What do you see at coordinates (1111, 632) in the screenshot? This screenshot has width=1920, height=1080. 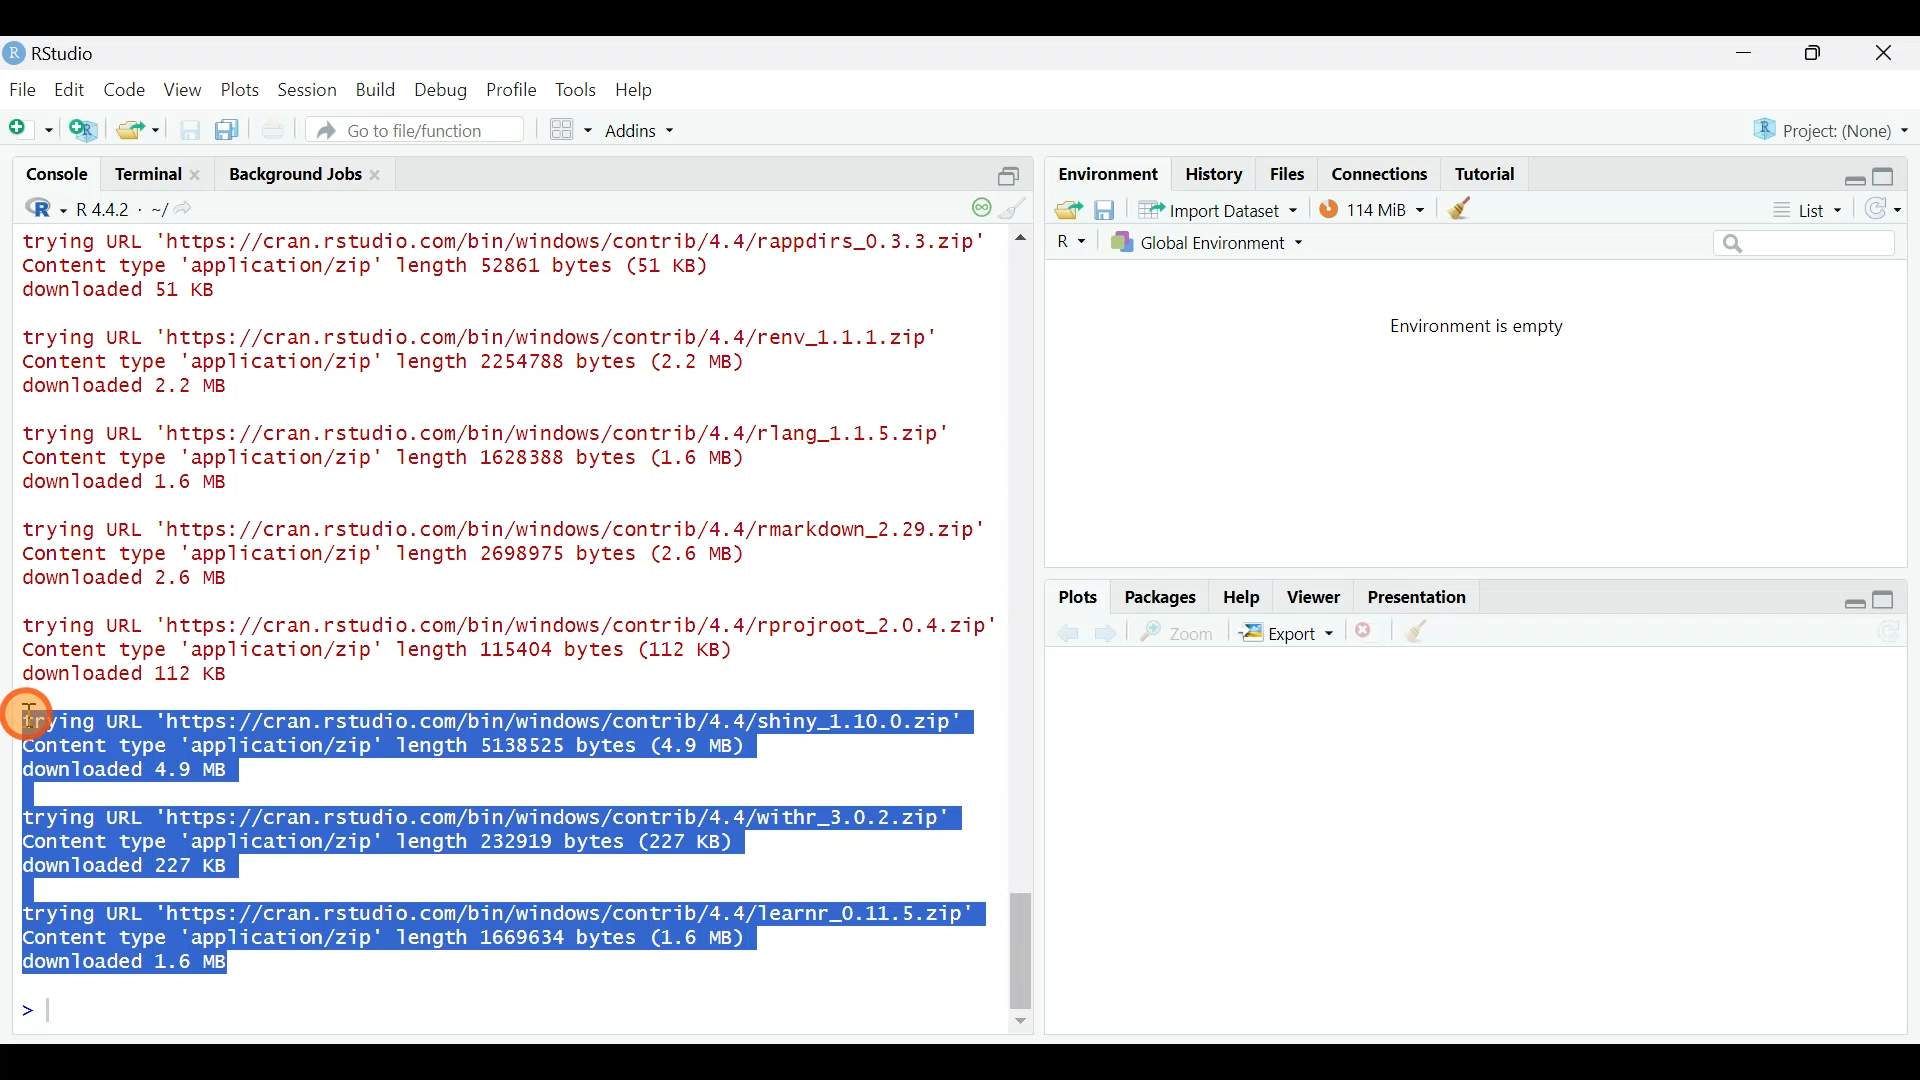 I see `previous plot` at bounding box center [1111, 632].